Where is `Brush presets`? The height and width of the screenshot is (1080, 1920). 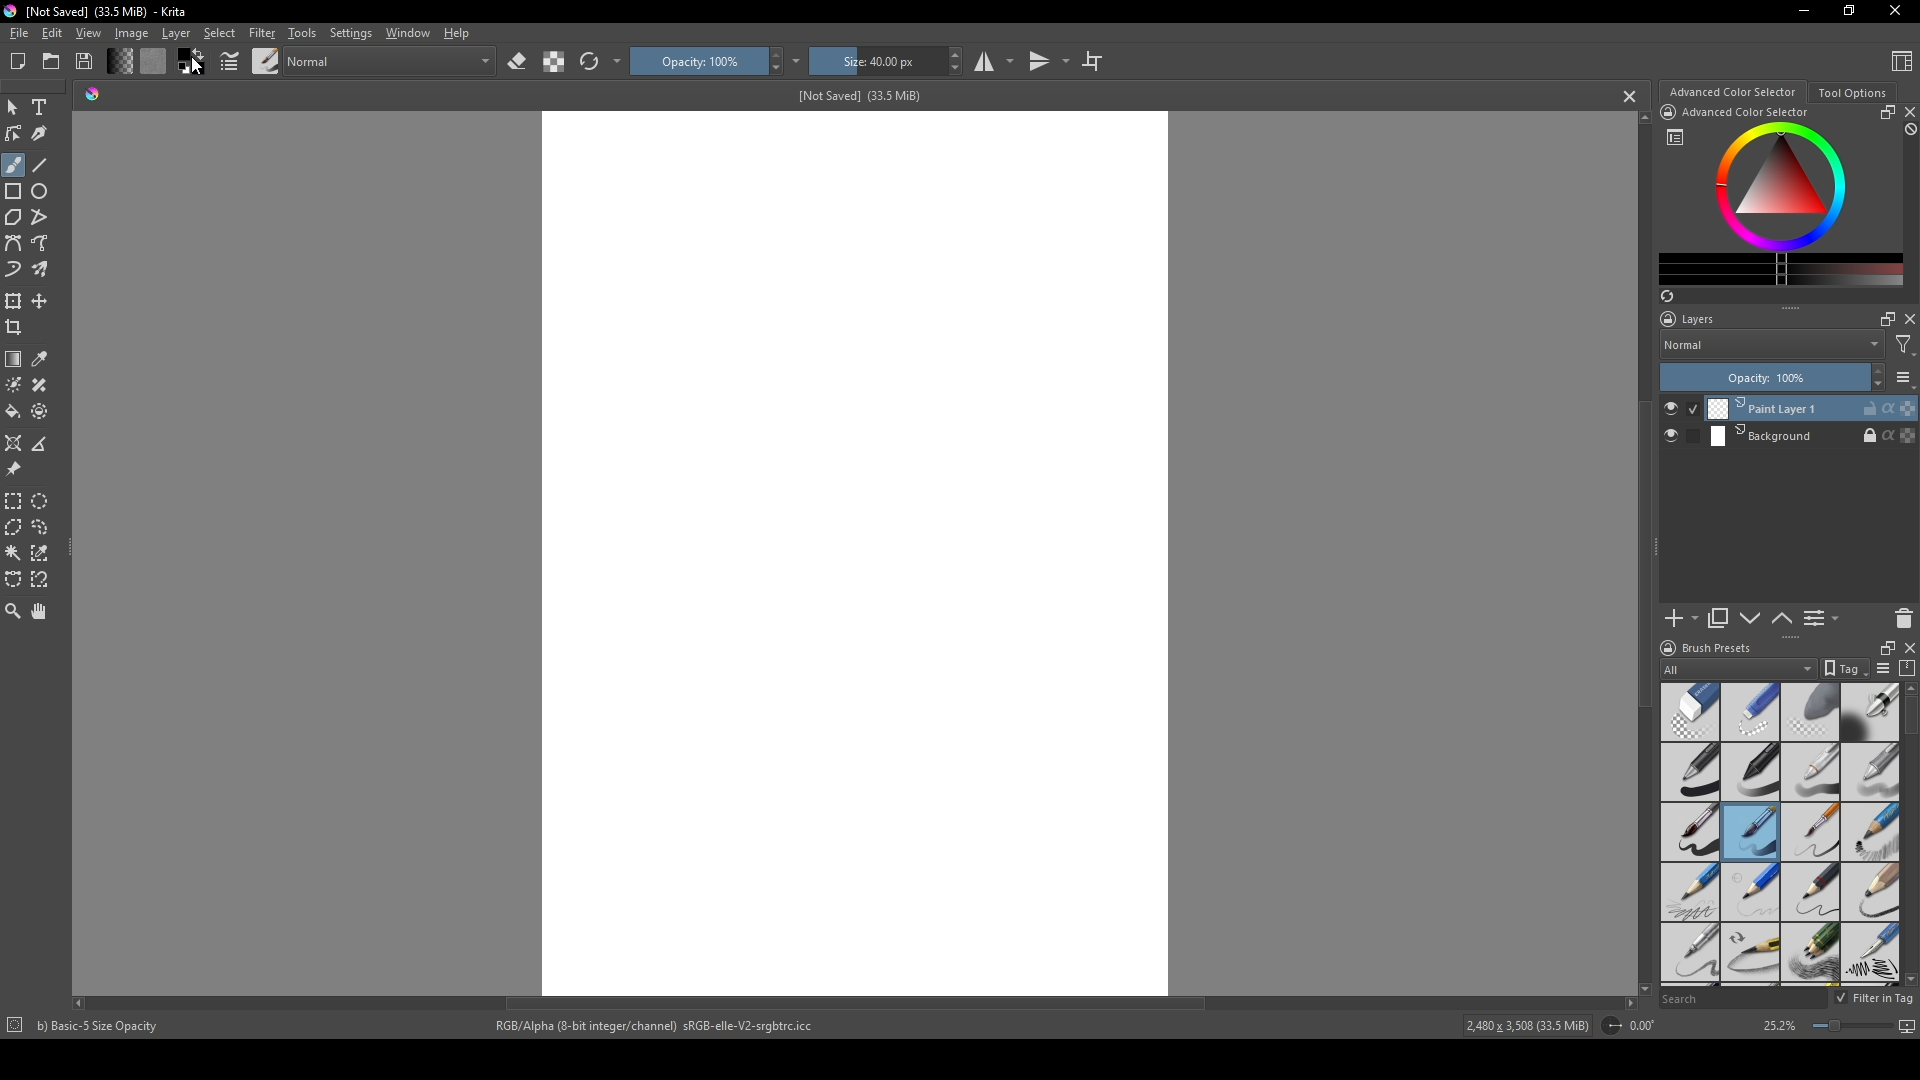 Brush presets is located at coordinates (1718, 648).